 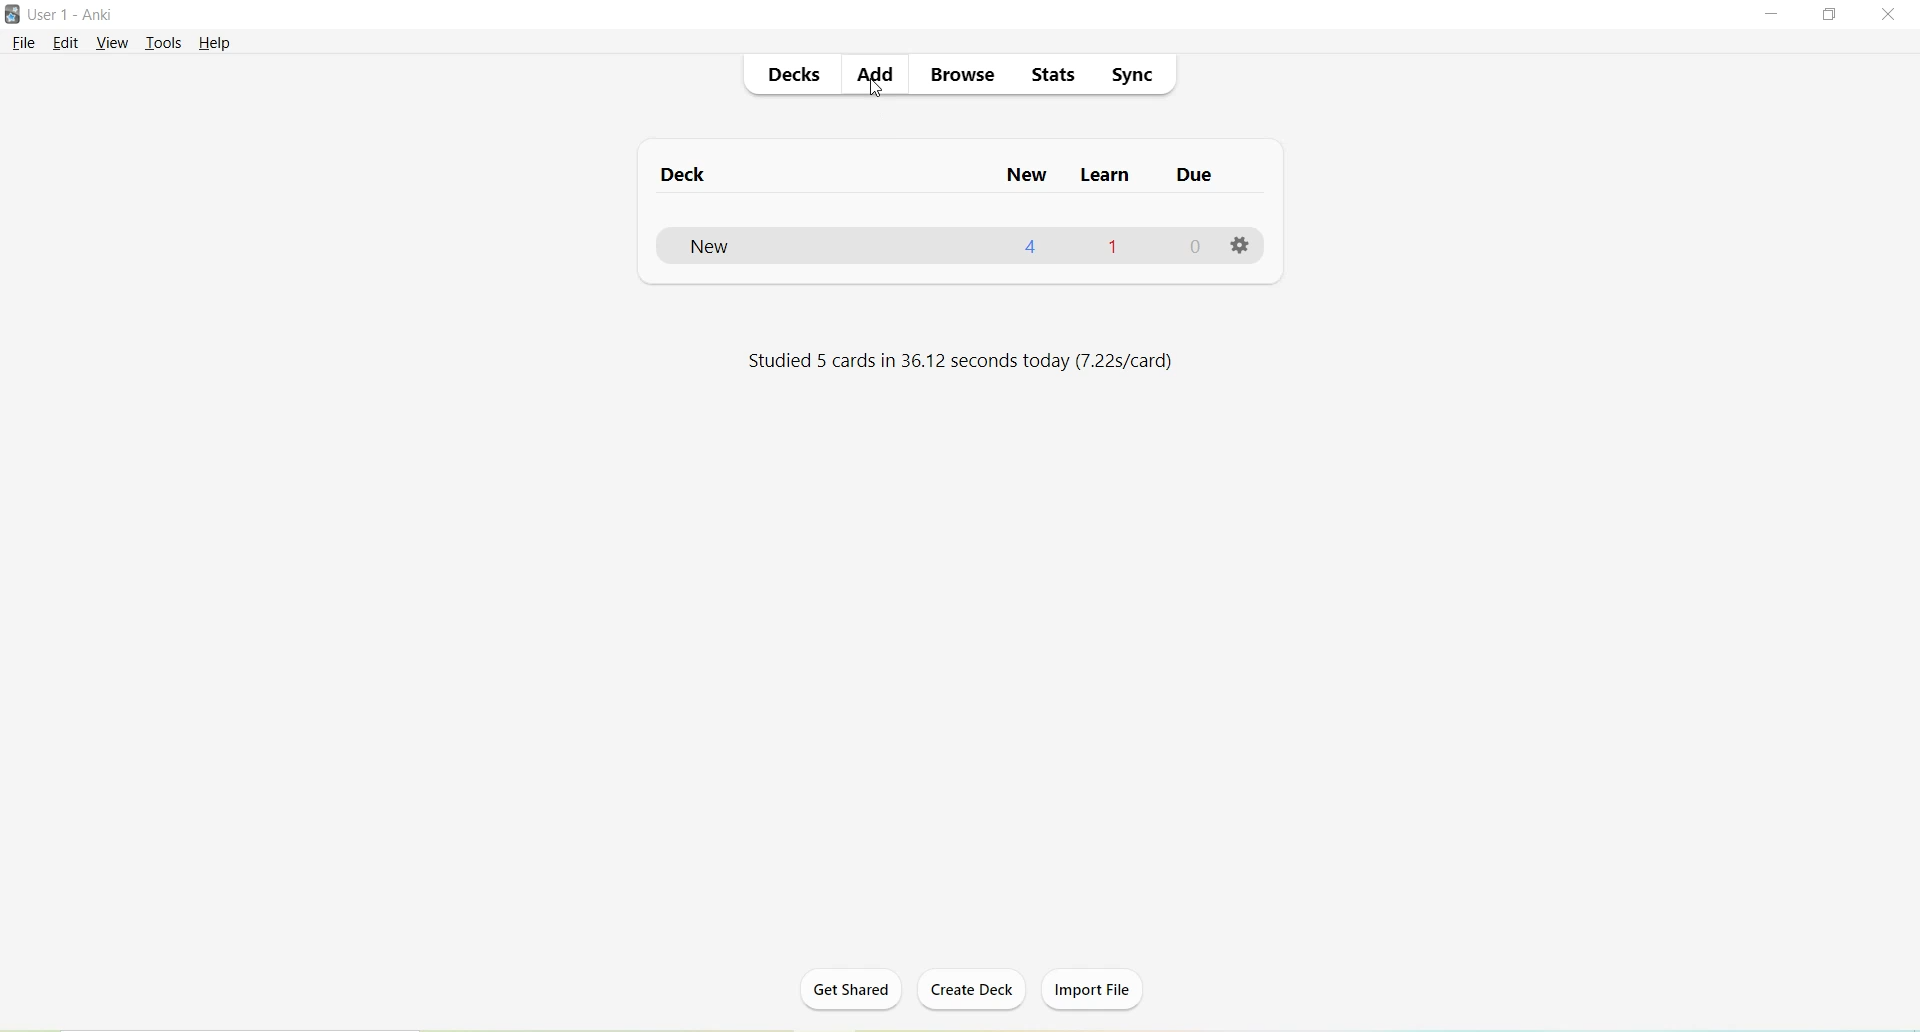 What do you see at coordinates (1050, 75) in the screenshot?
I see `Stats` at bounding box center [1050, 75].